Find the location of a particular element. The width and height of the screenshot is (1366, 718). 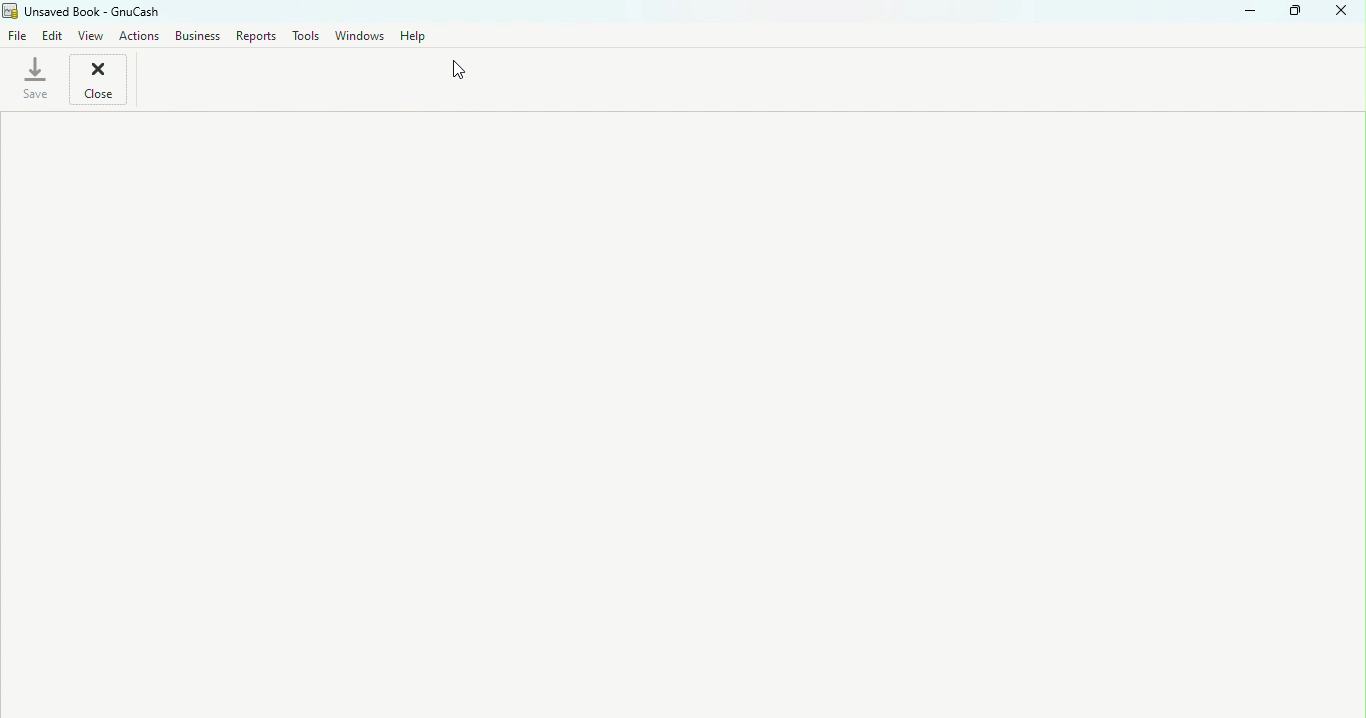

Close is located at coordinates (99, 84).